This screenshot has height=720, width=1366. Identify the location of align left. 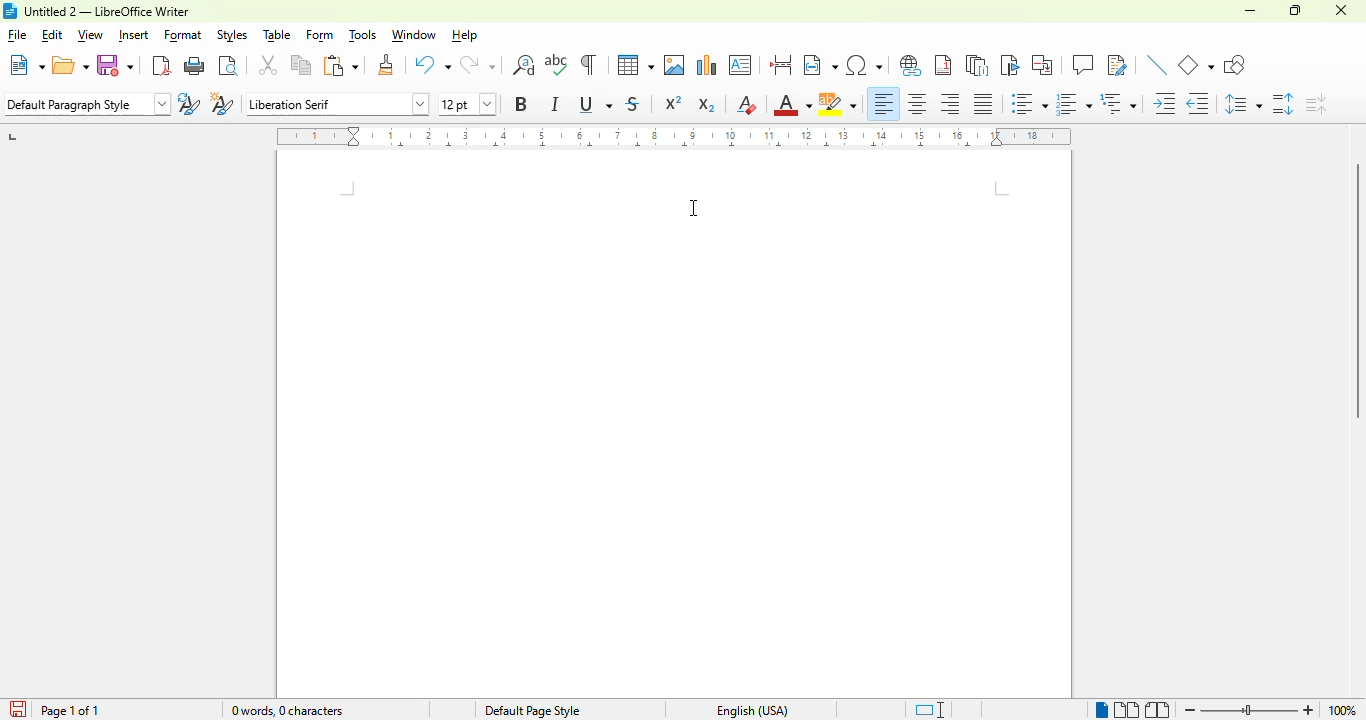
(884, 104).